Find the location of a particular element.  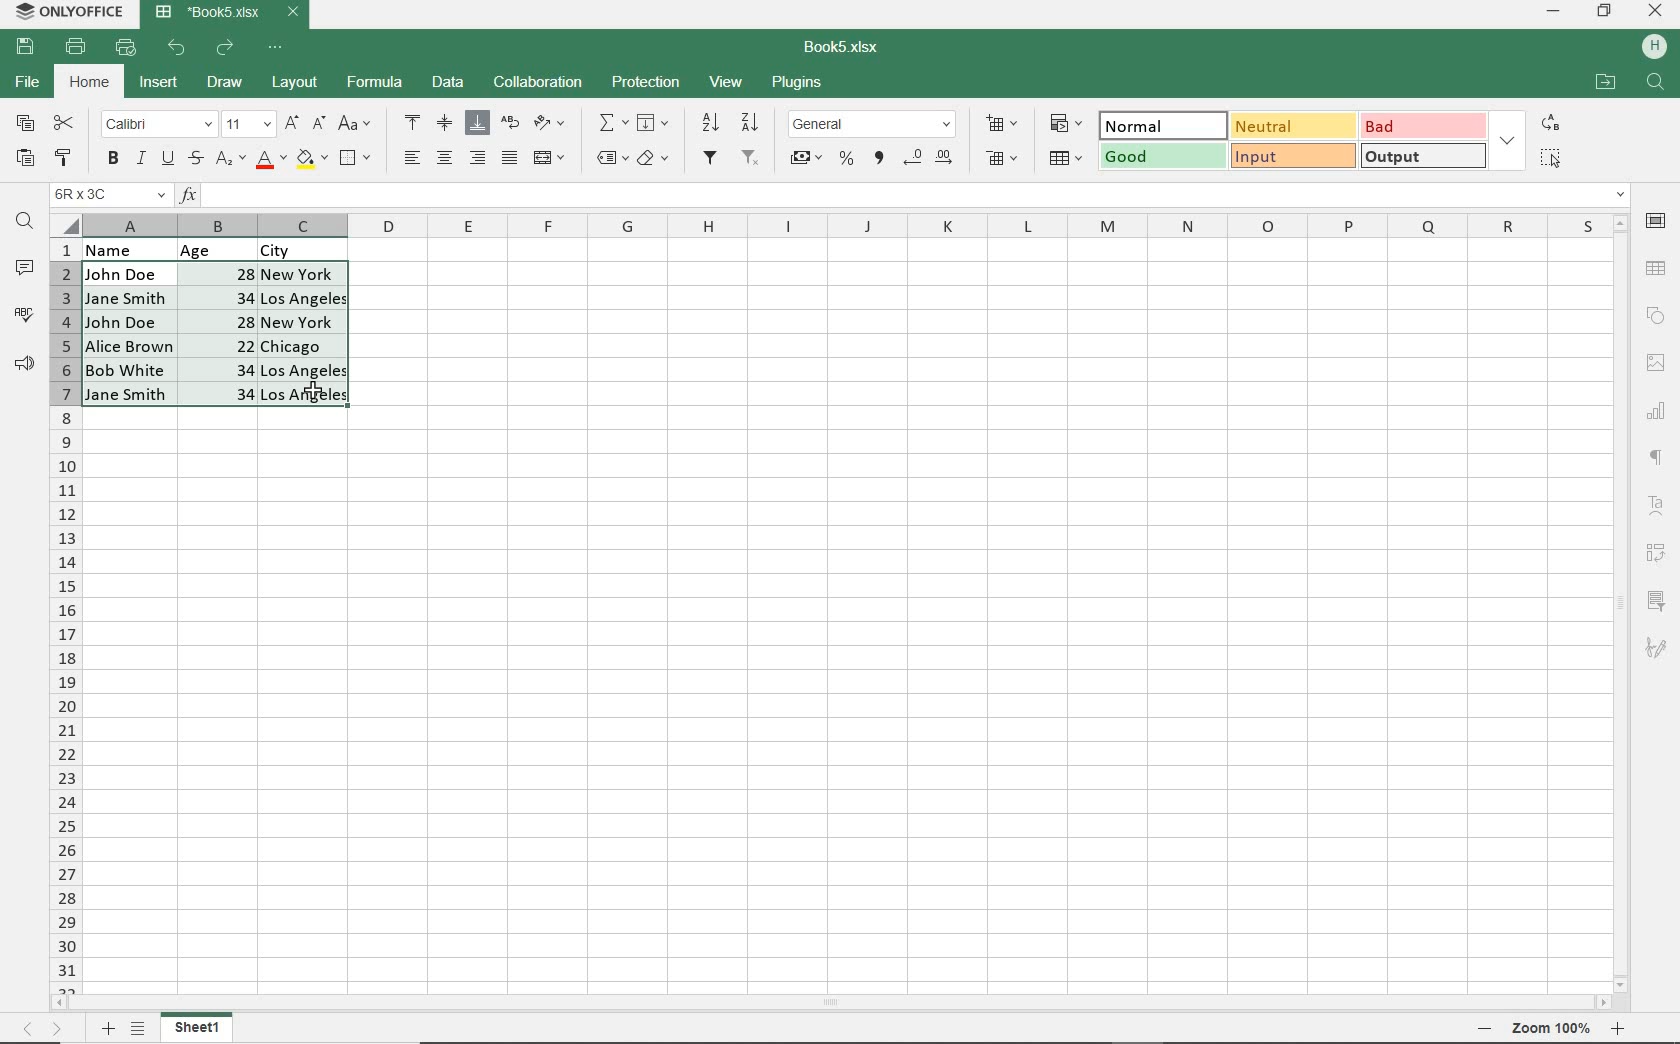

COMMENTS is located at coordinates (28, 268).